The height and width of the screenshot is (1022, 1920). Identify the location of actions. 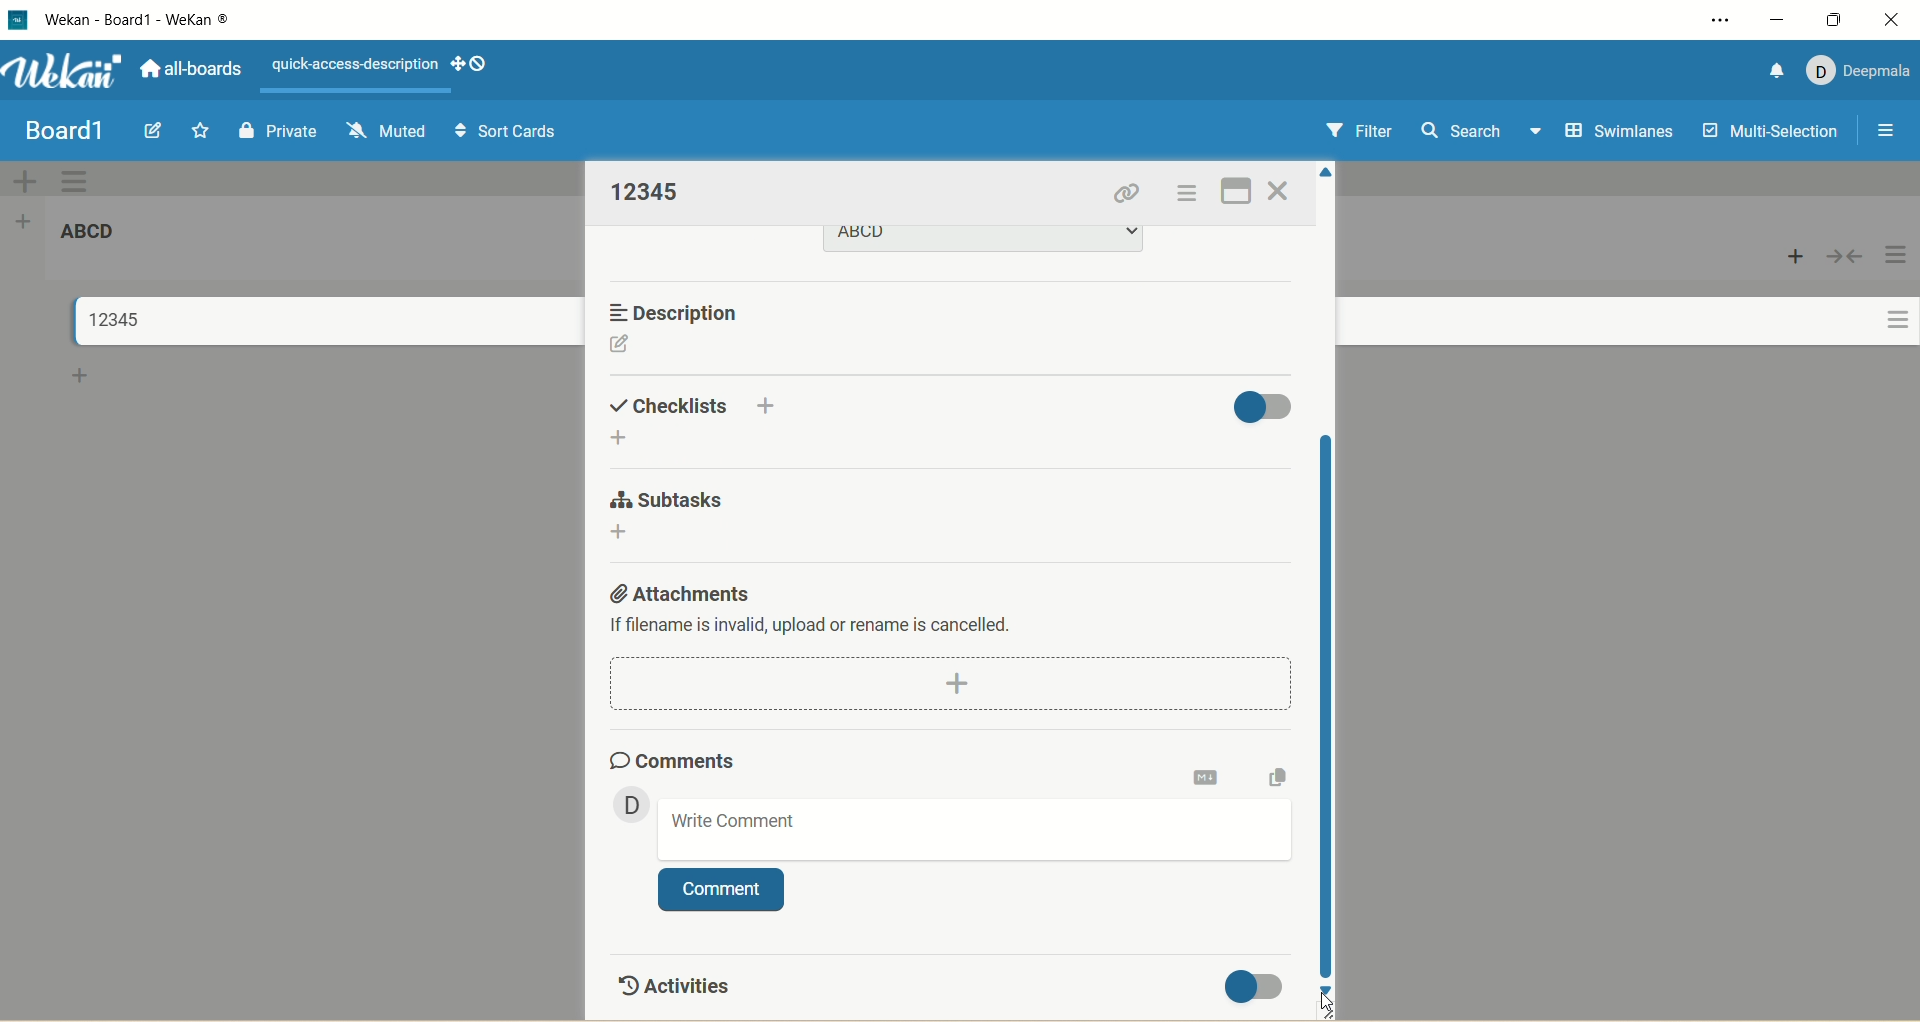
(1183, 197).